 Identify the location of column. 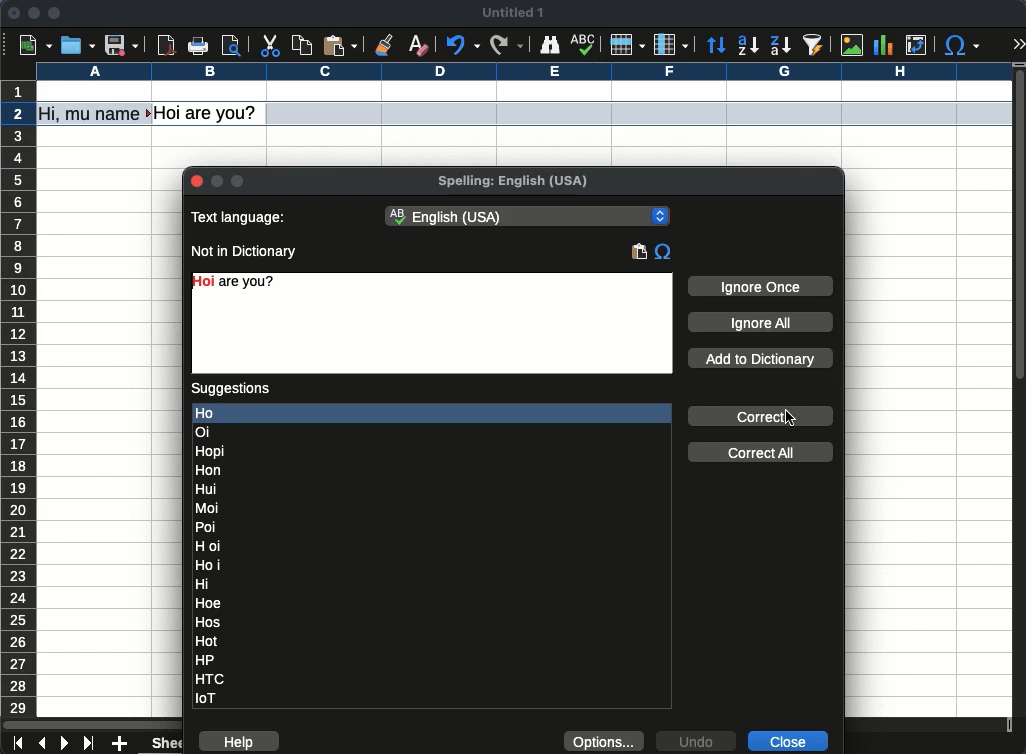
(671, 44).